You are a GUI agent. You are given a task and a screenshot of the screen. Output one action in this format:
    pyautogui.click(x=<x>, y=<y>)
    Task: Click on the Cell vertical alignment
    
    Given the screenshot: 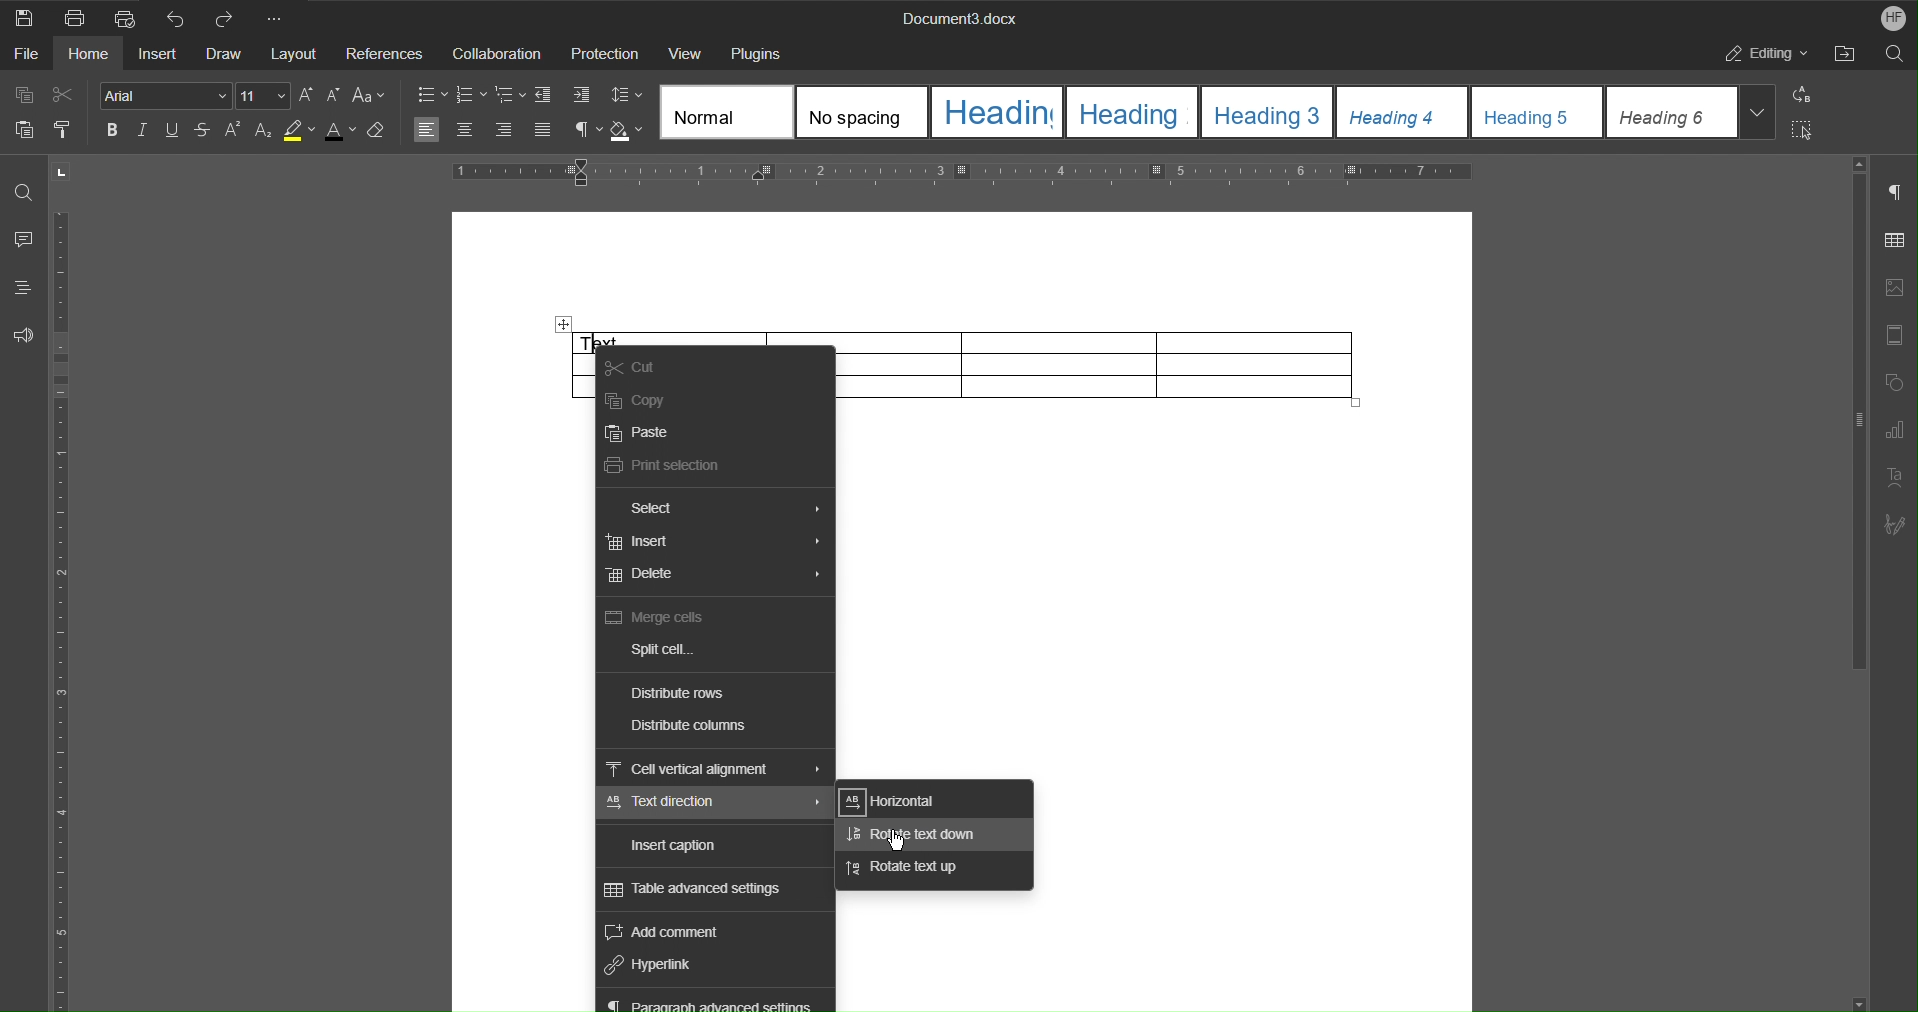 What is the action you would take?
    pyautogui.click(x=693, y=769)
    